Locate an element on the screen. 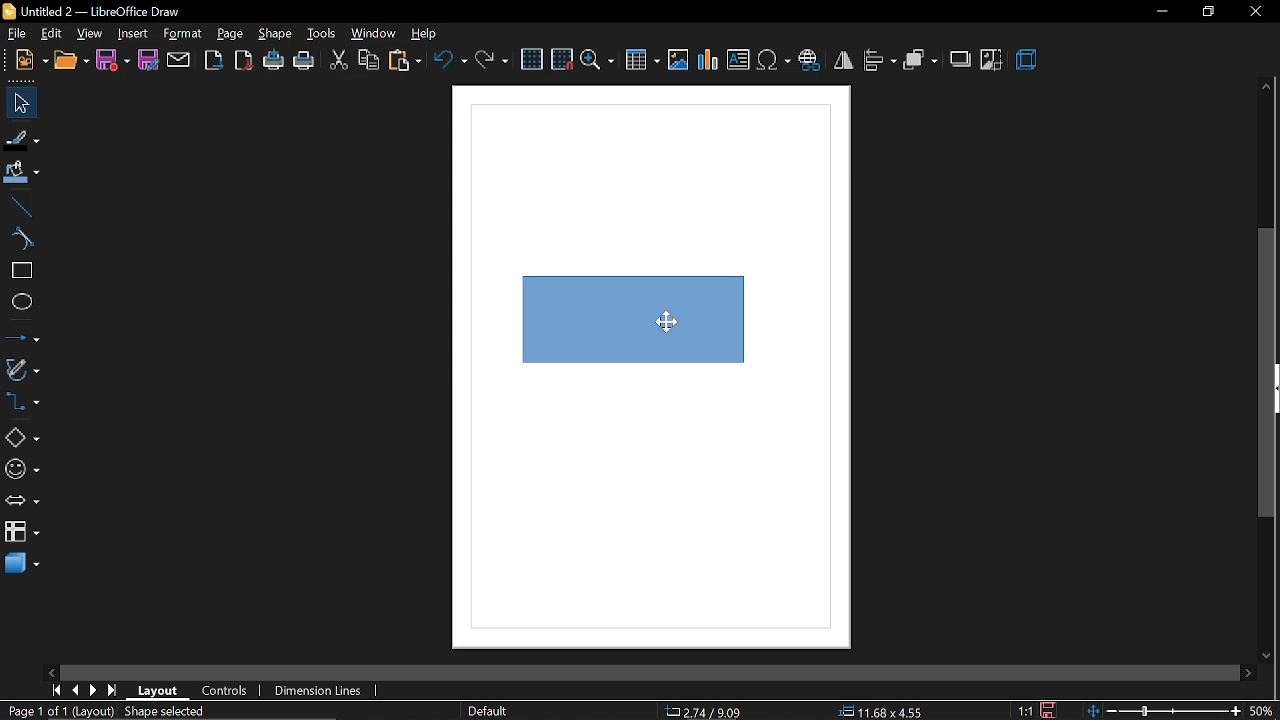 The height and width of the screenshot is (720, 1280). flip is located at coordinates (843, 61).